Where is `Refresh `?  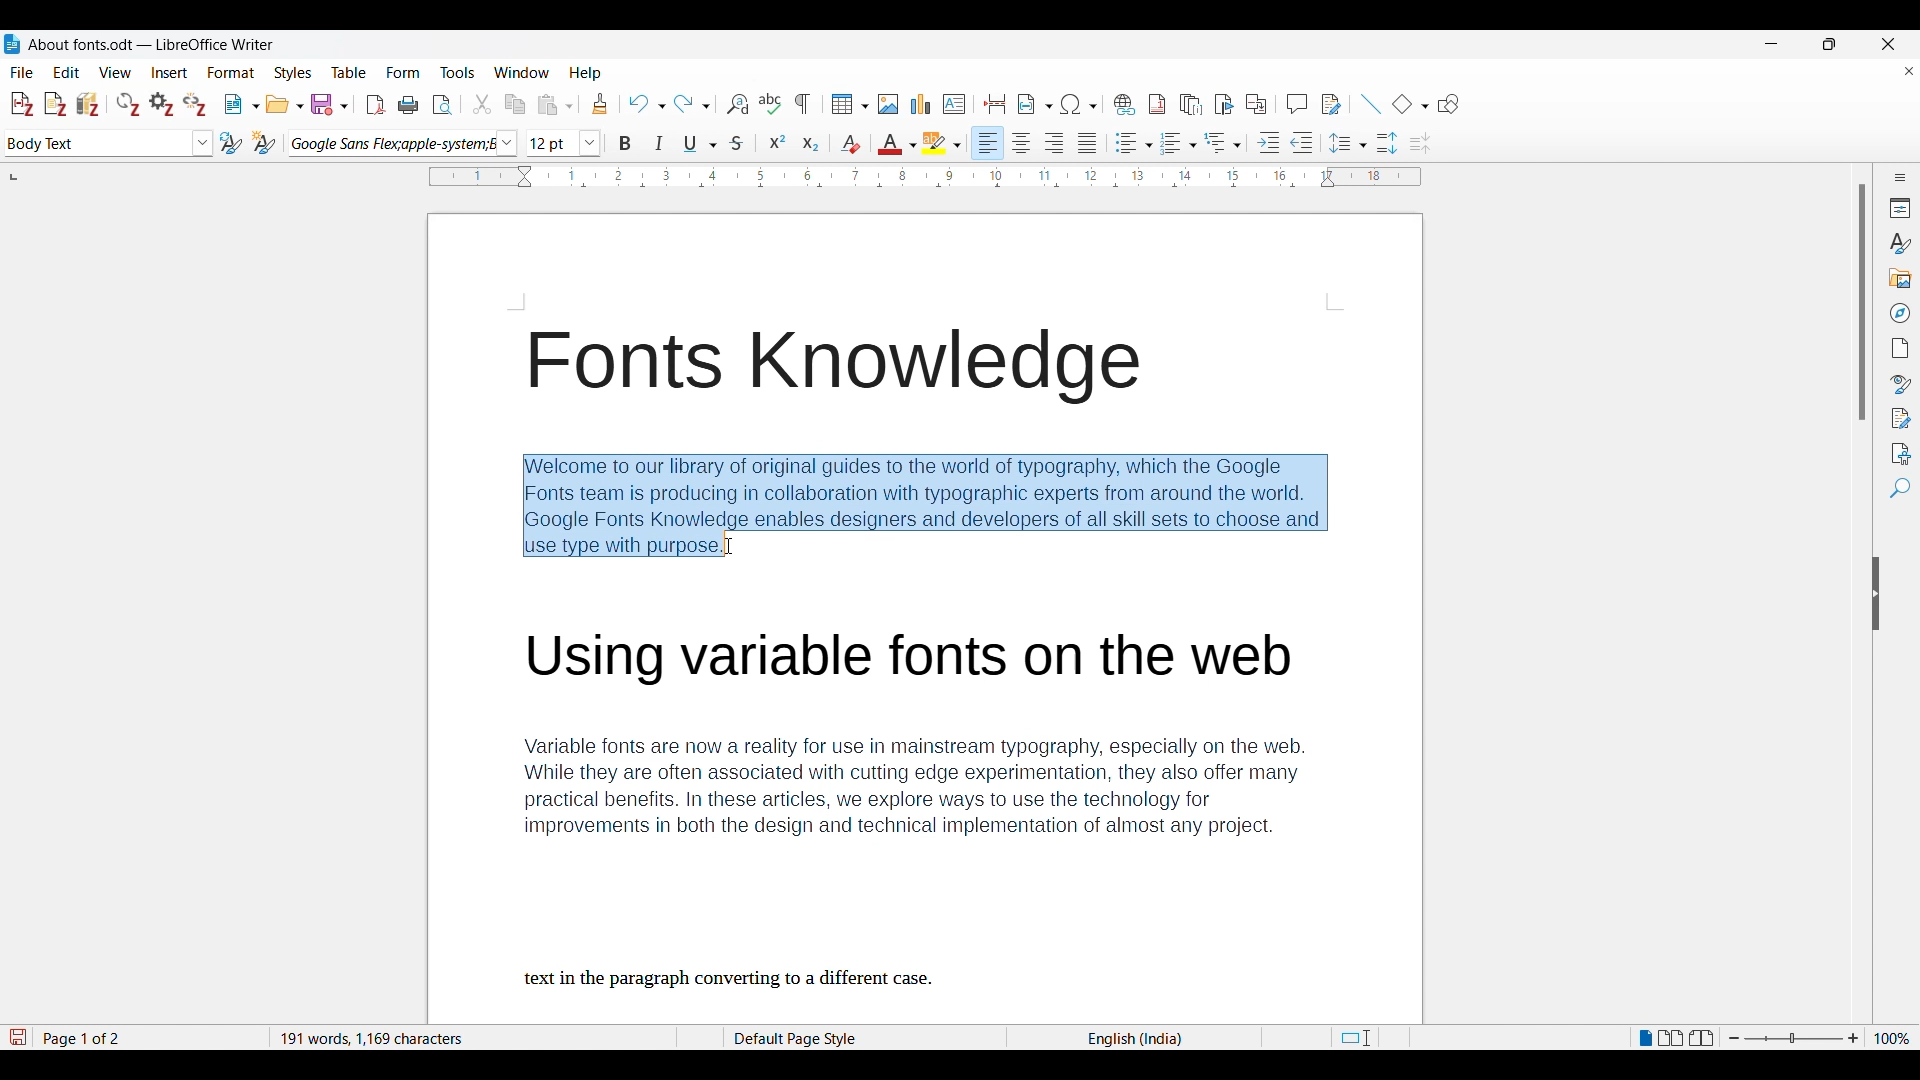
Refresh  is located at coordinates (128, 104).